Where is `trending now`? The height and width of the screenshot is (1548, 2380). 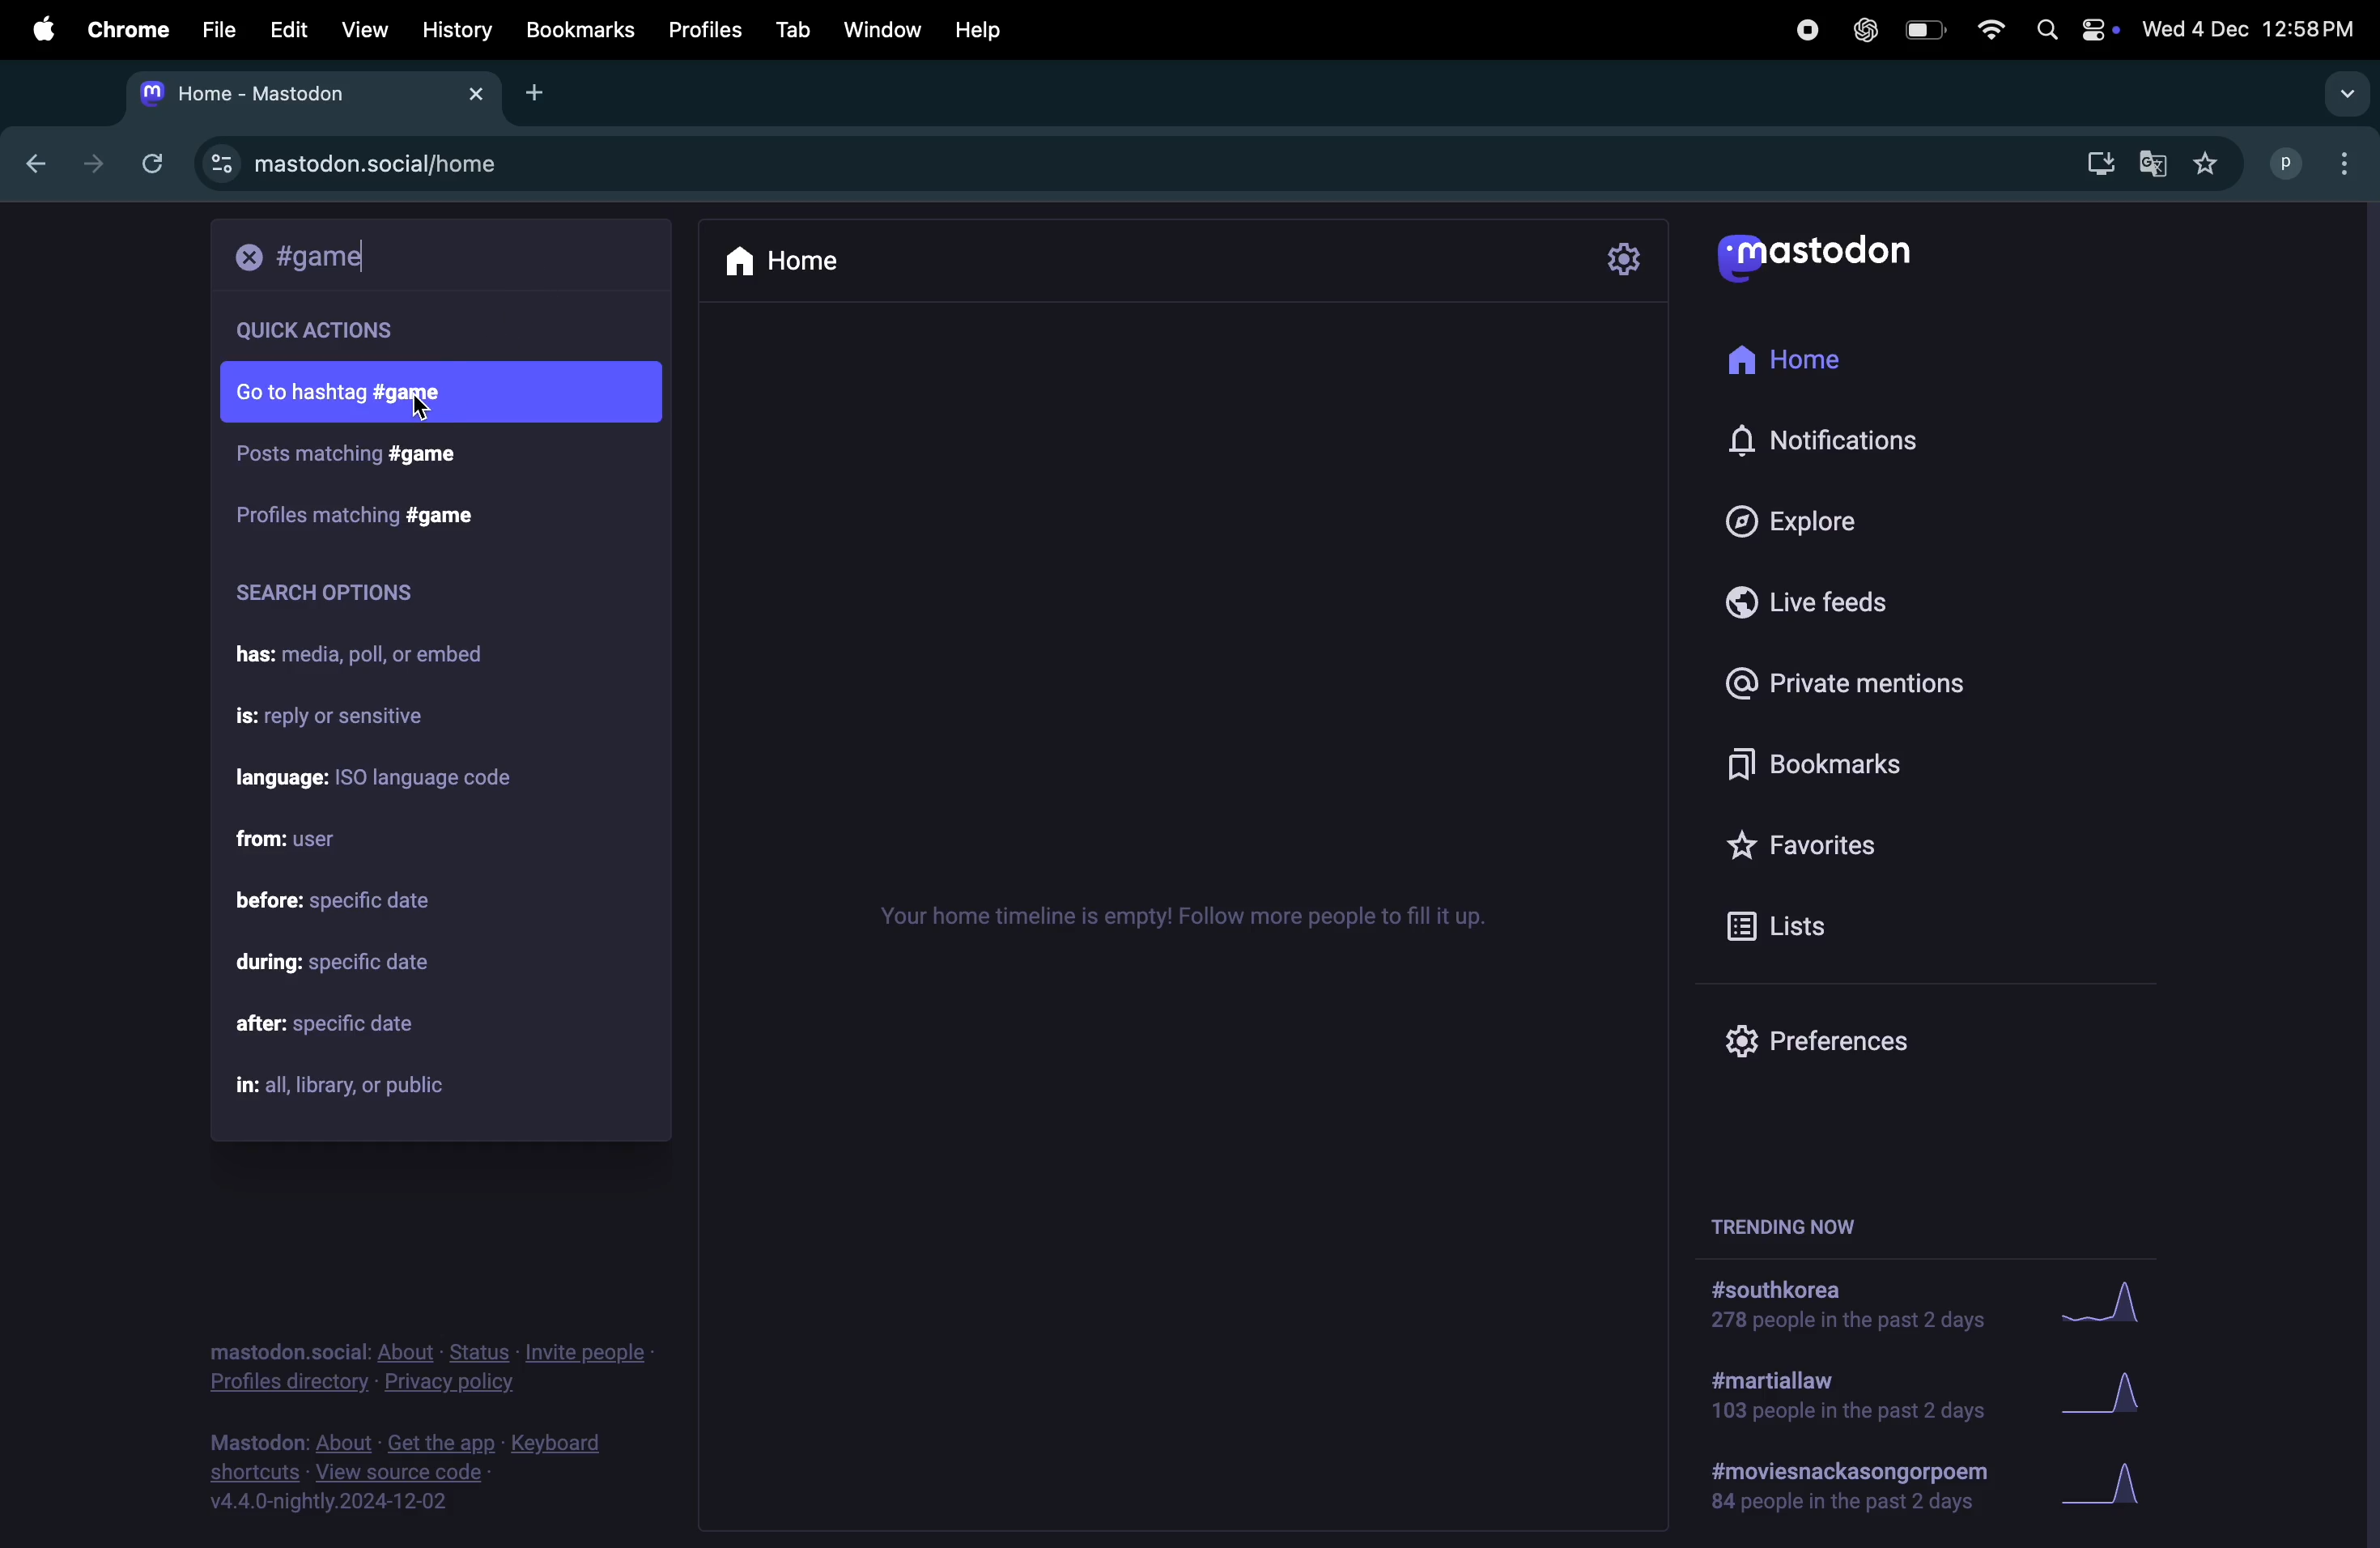 trending now is located at coordinates (1780, 1224).